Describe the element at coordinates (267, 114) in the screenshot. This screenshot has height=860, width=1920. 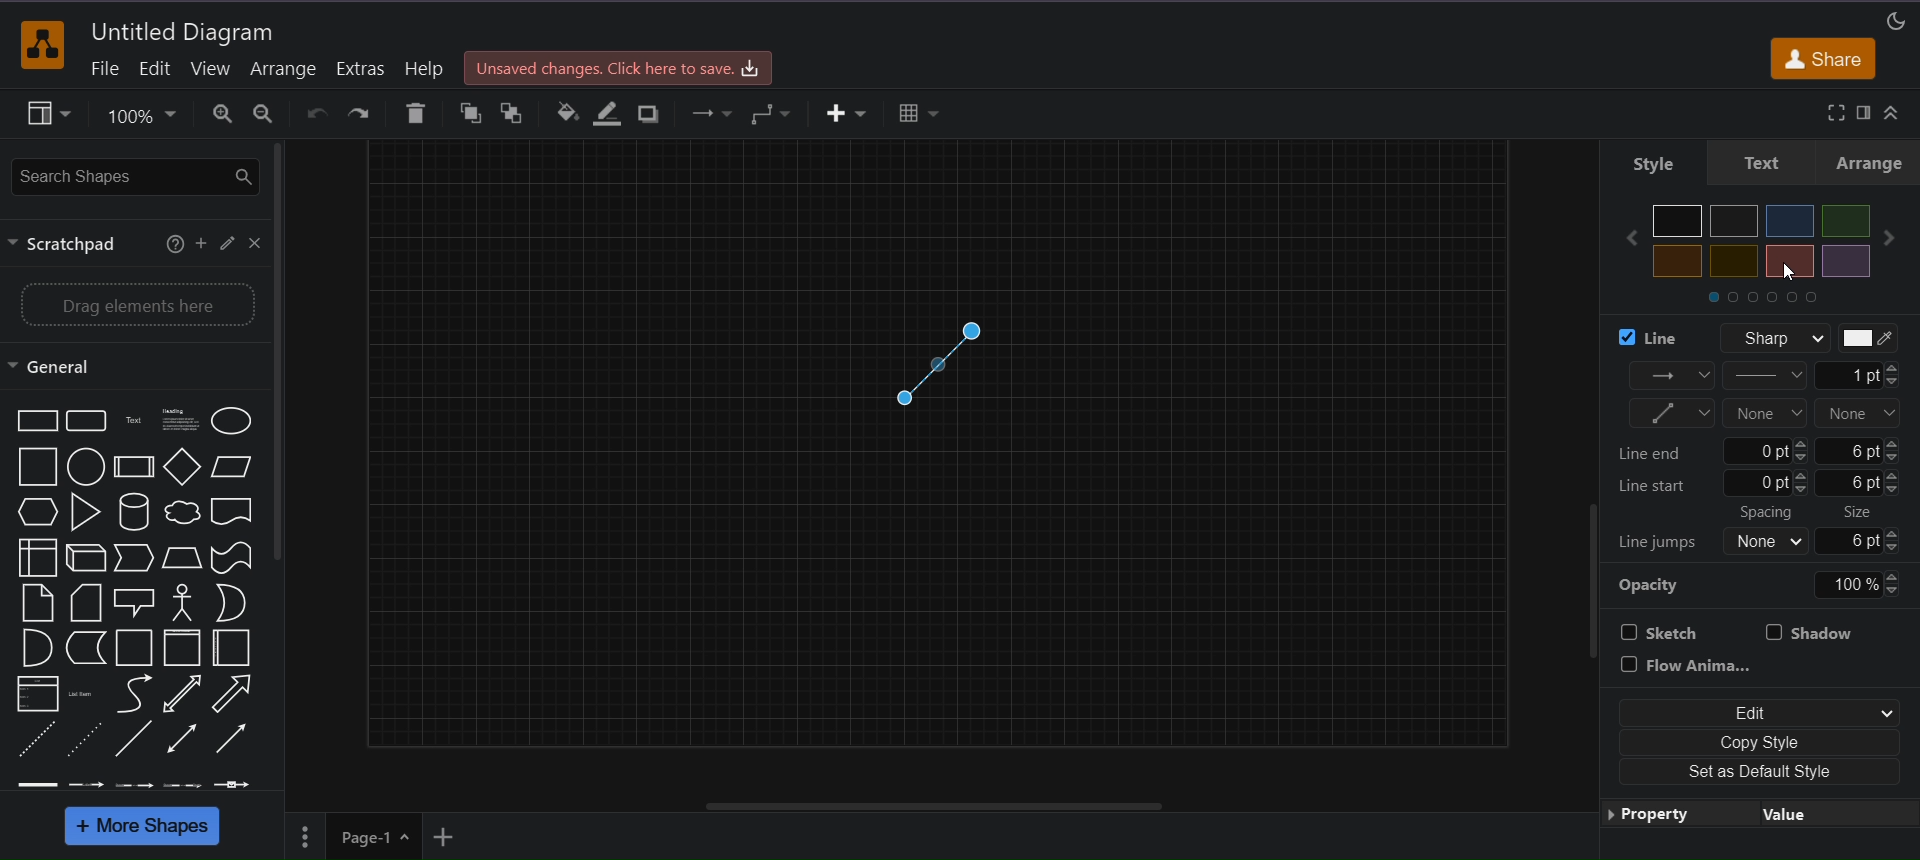
I see `zoom out` at that location.